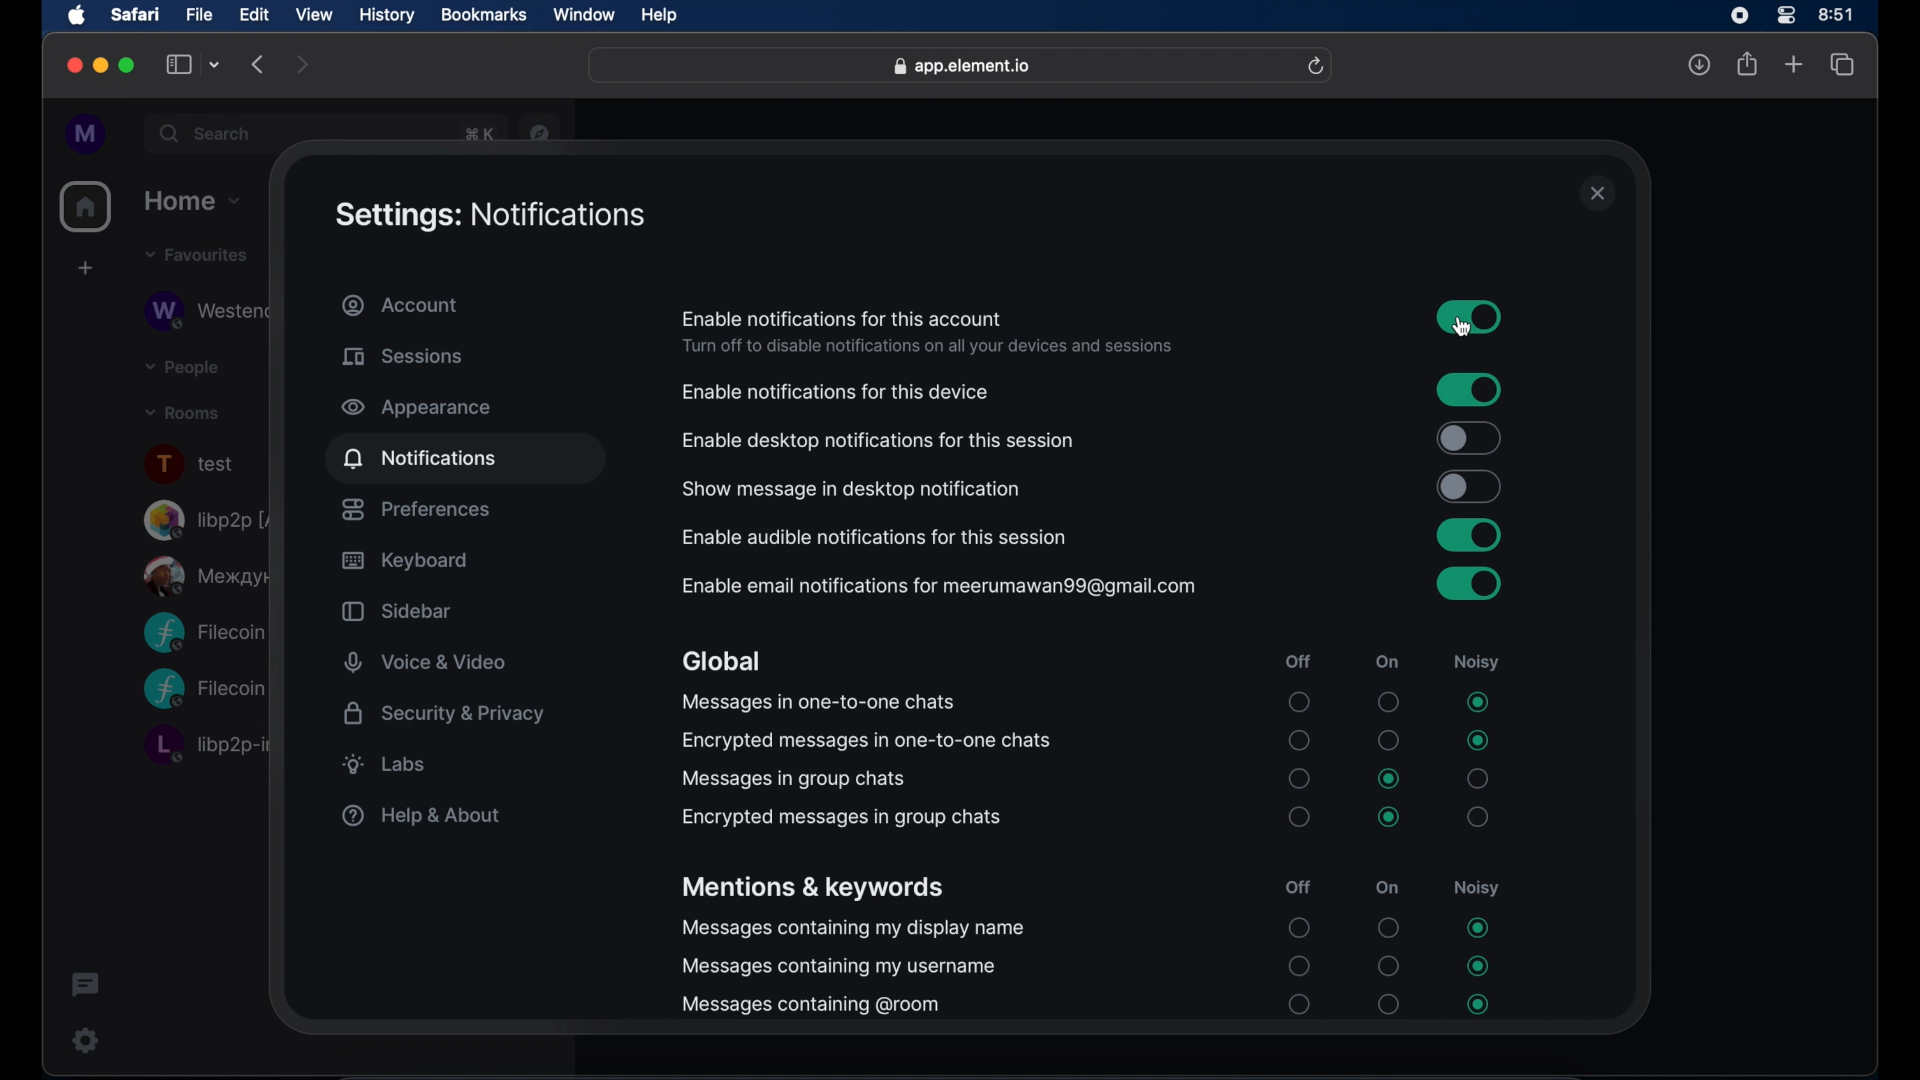  What do you see at coordinates (793, 779) in the screenshot?
I see `messages in group chats` at bounding box center [793, 779].